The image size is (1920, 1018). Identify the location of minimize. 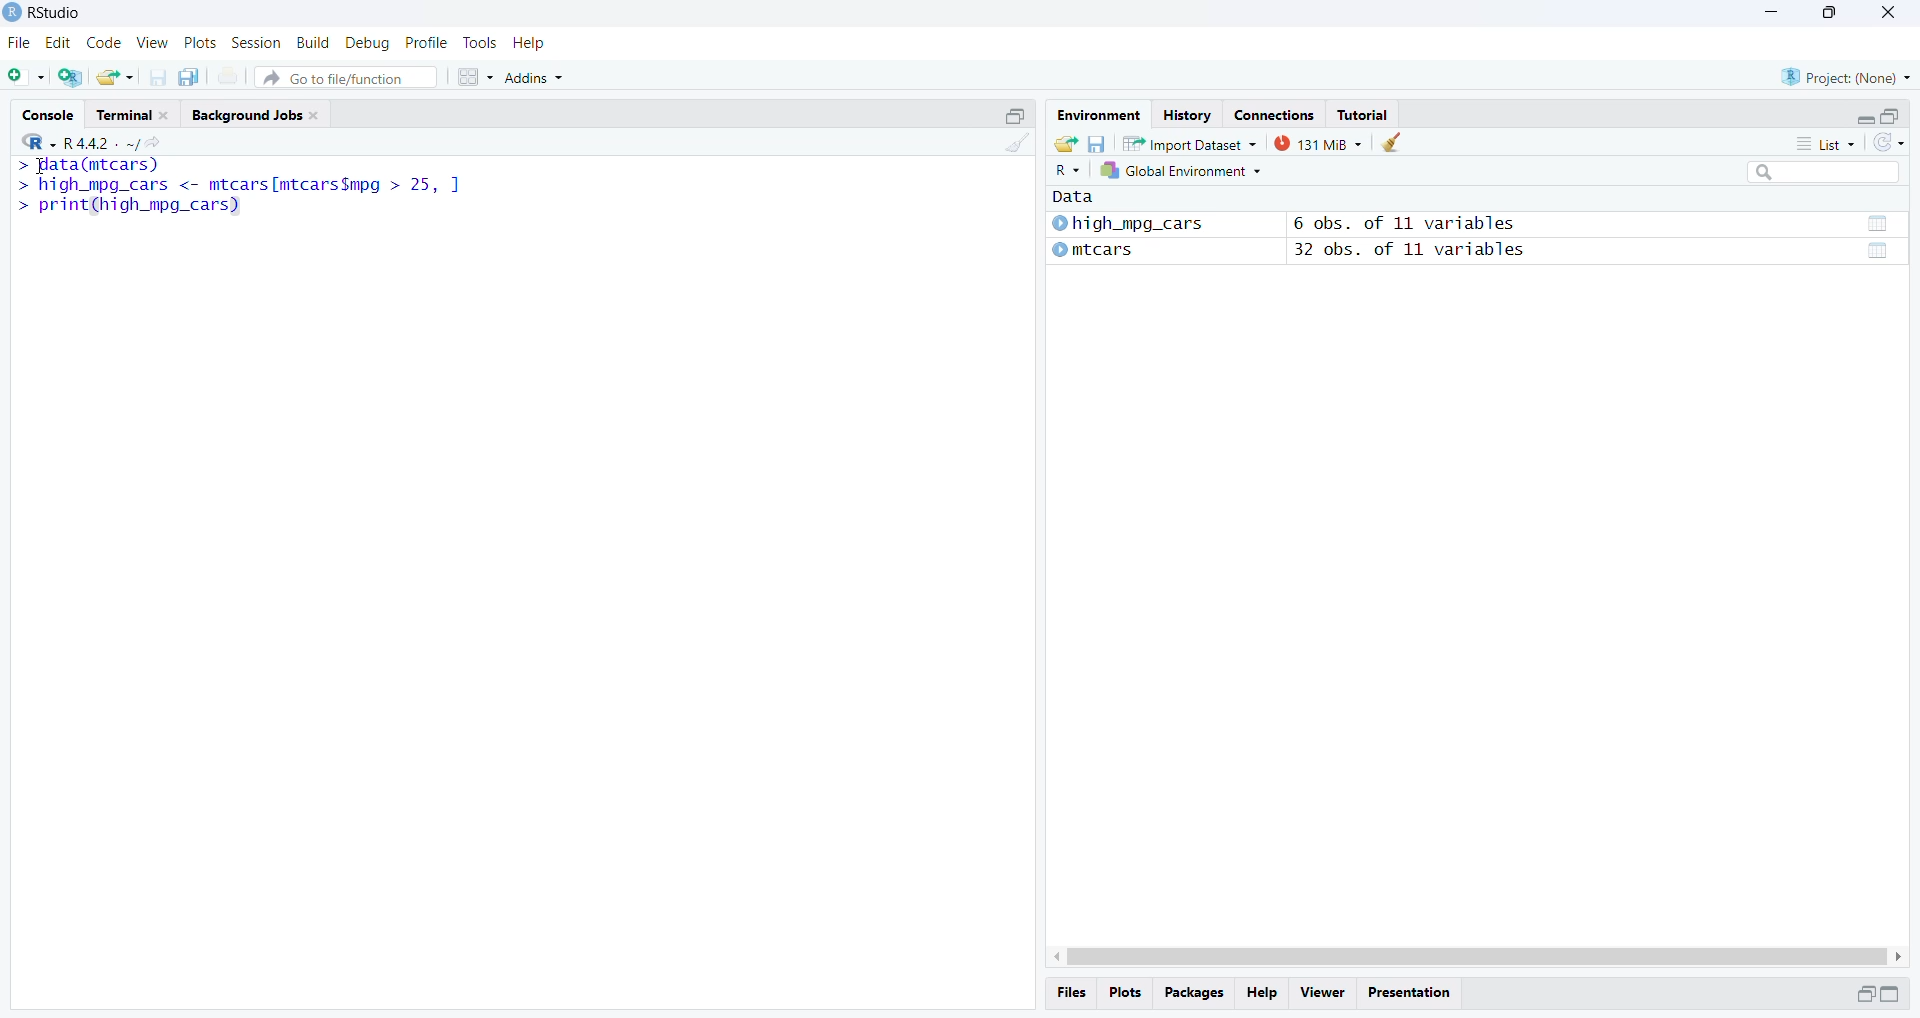
(1015, 114).